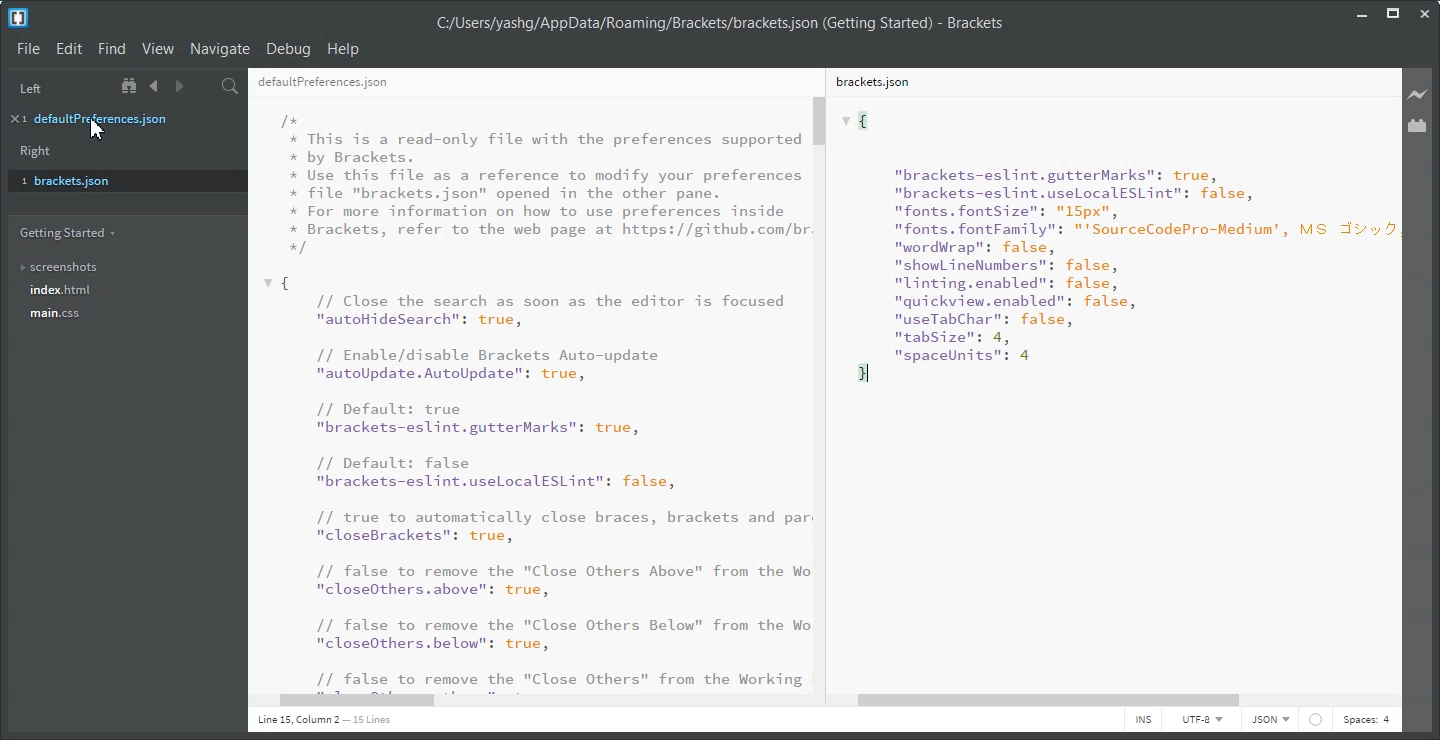 The width and height of the screenshot is (1440, 740). What do you see at coordinates (96, 128) in the screenshot?
I see `Cursor` at bounding box center [96, 128].